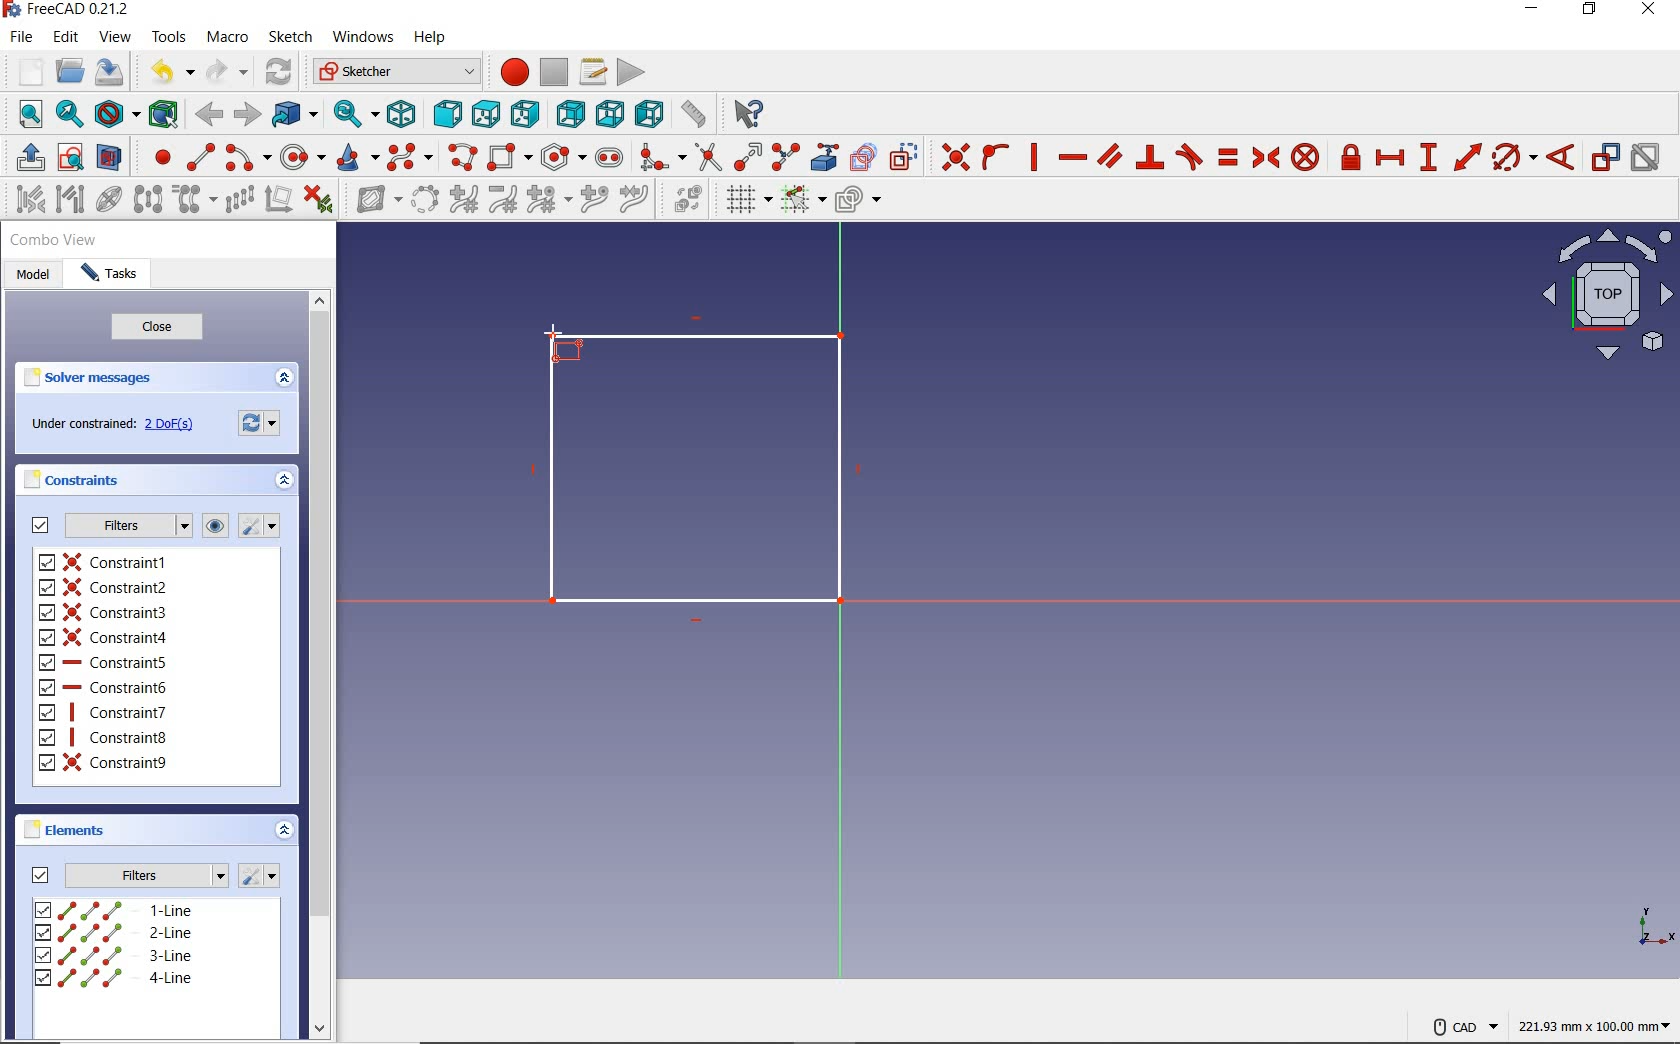 This screenshot has width=1680, height=1044. Describe the element at coordinates (153, 911) in the screenshot. I see `1-line` at that location.